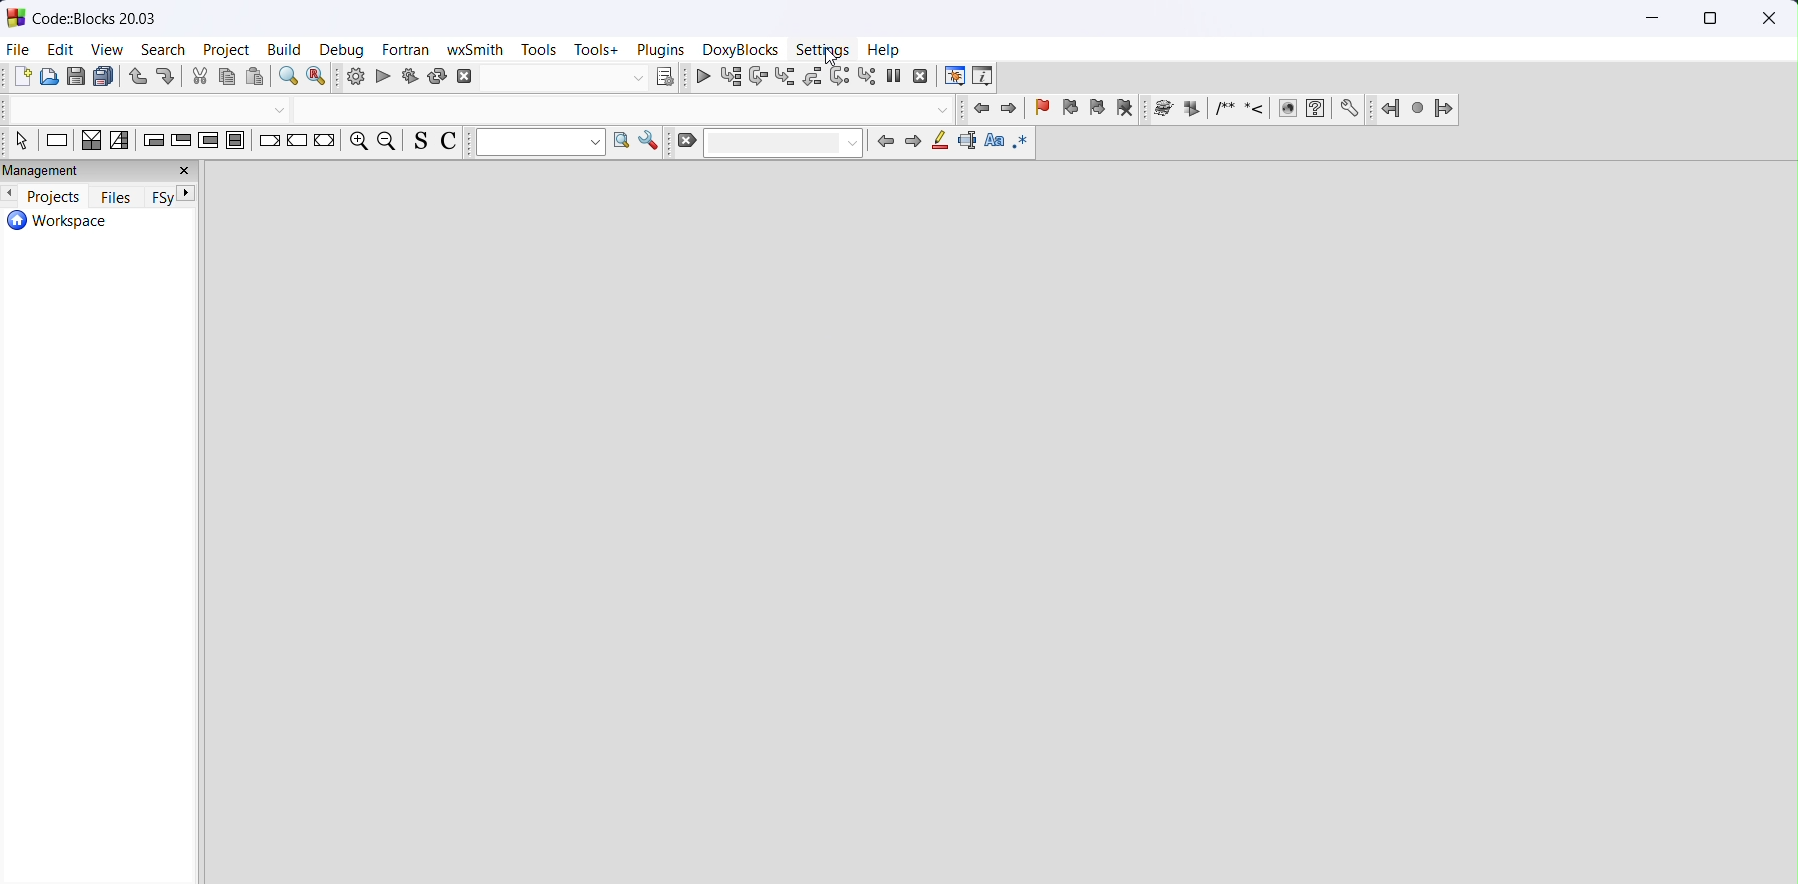  I want to click on fortan, so click(408, 51).